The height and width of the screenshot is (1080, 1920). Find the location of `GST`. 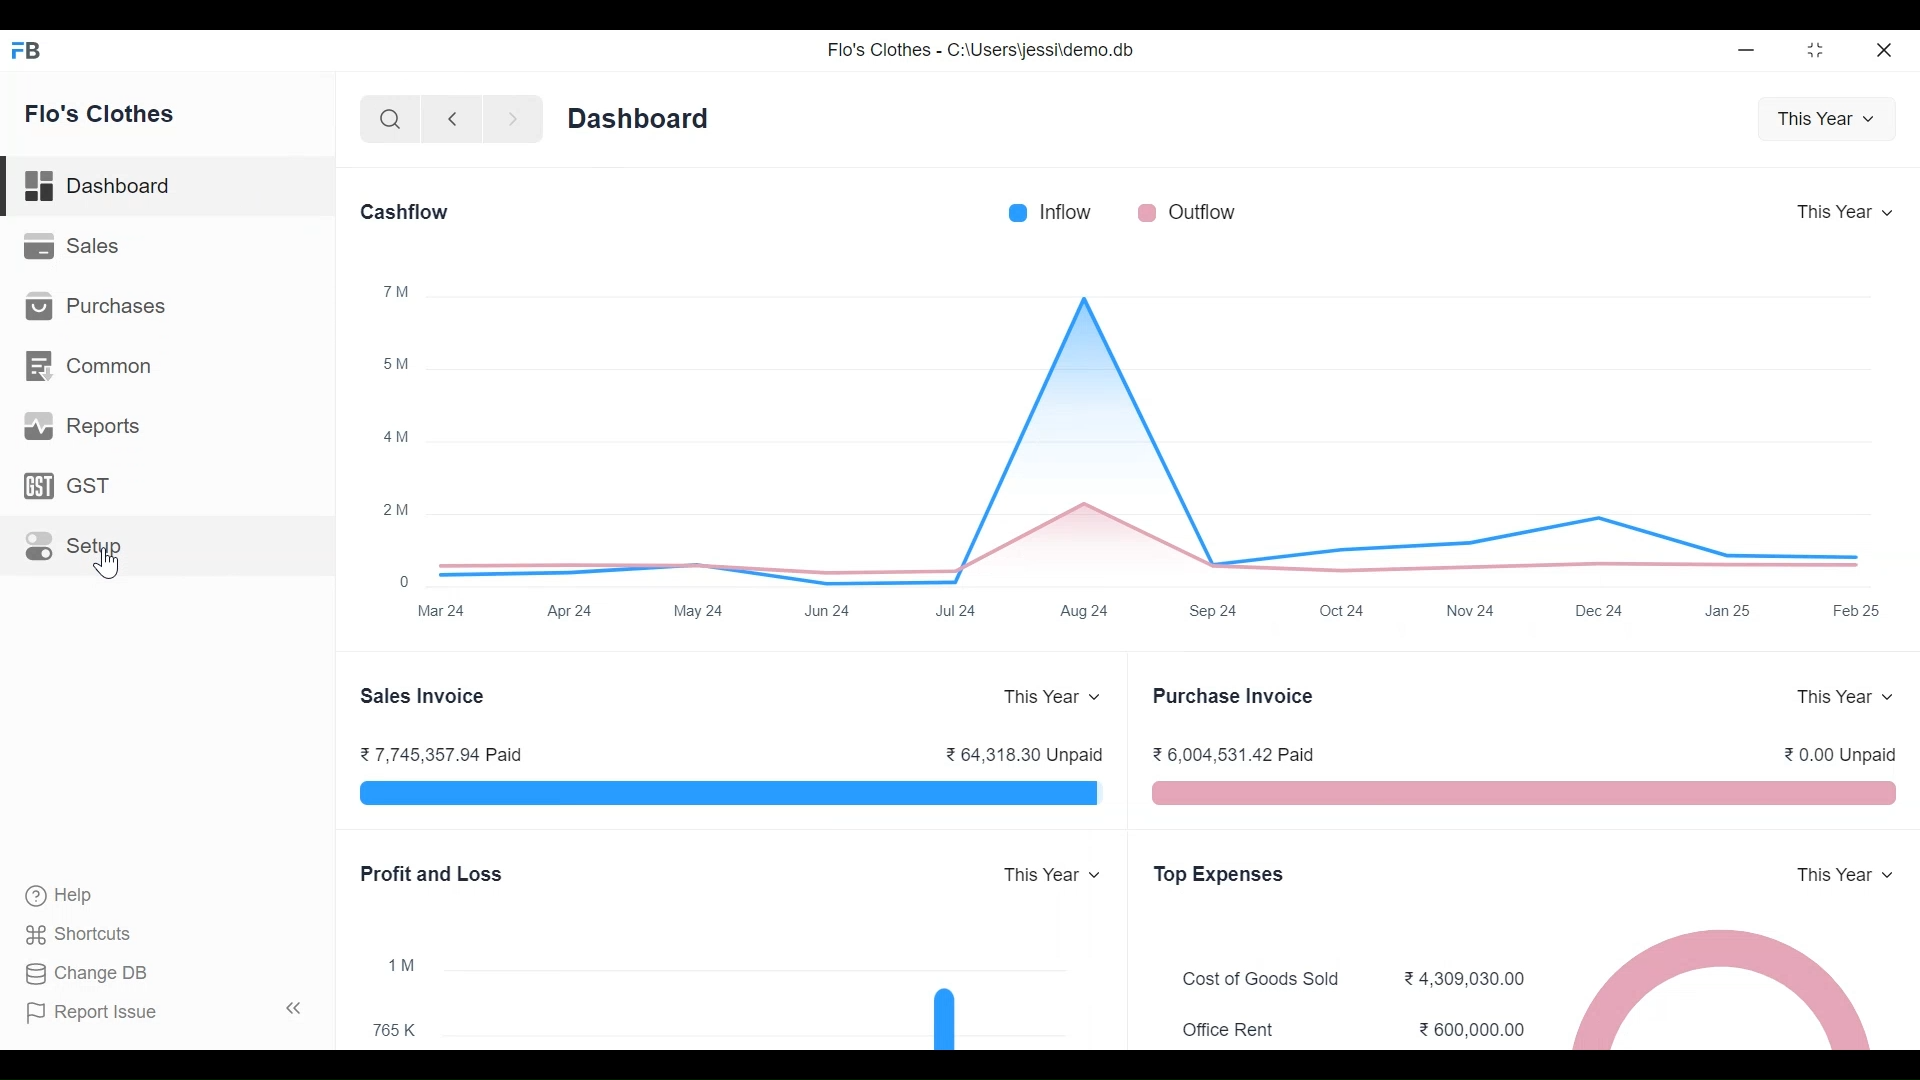

GST is located at coordinates (66, 485).